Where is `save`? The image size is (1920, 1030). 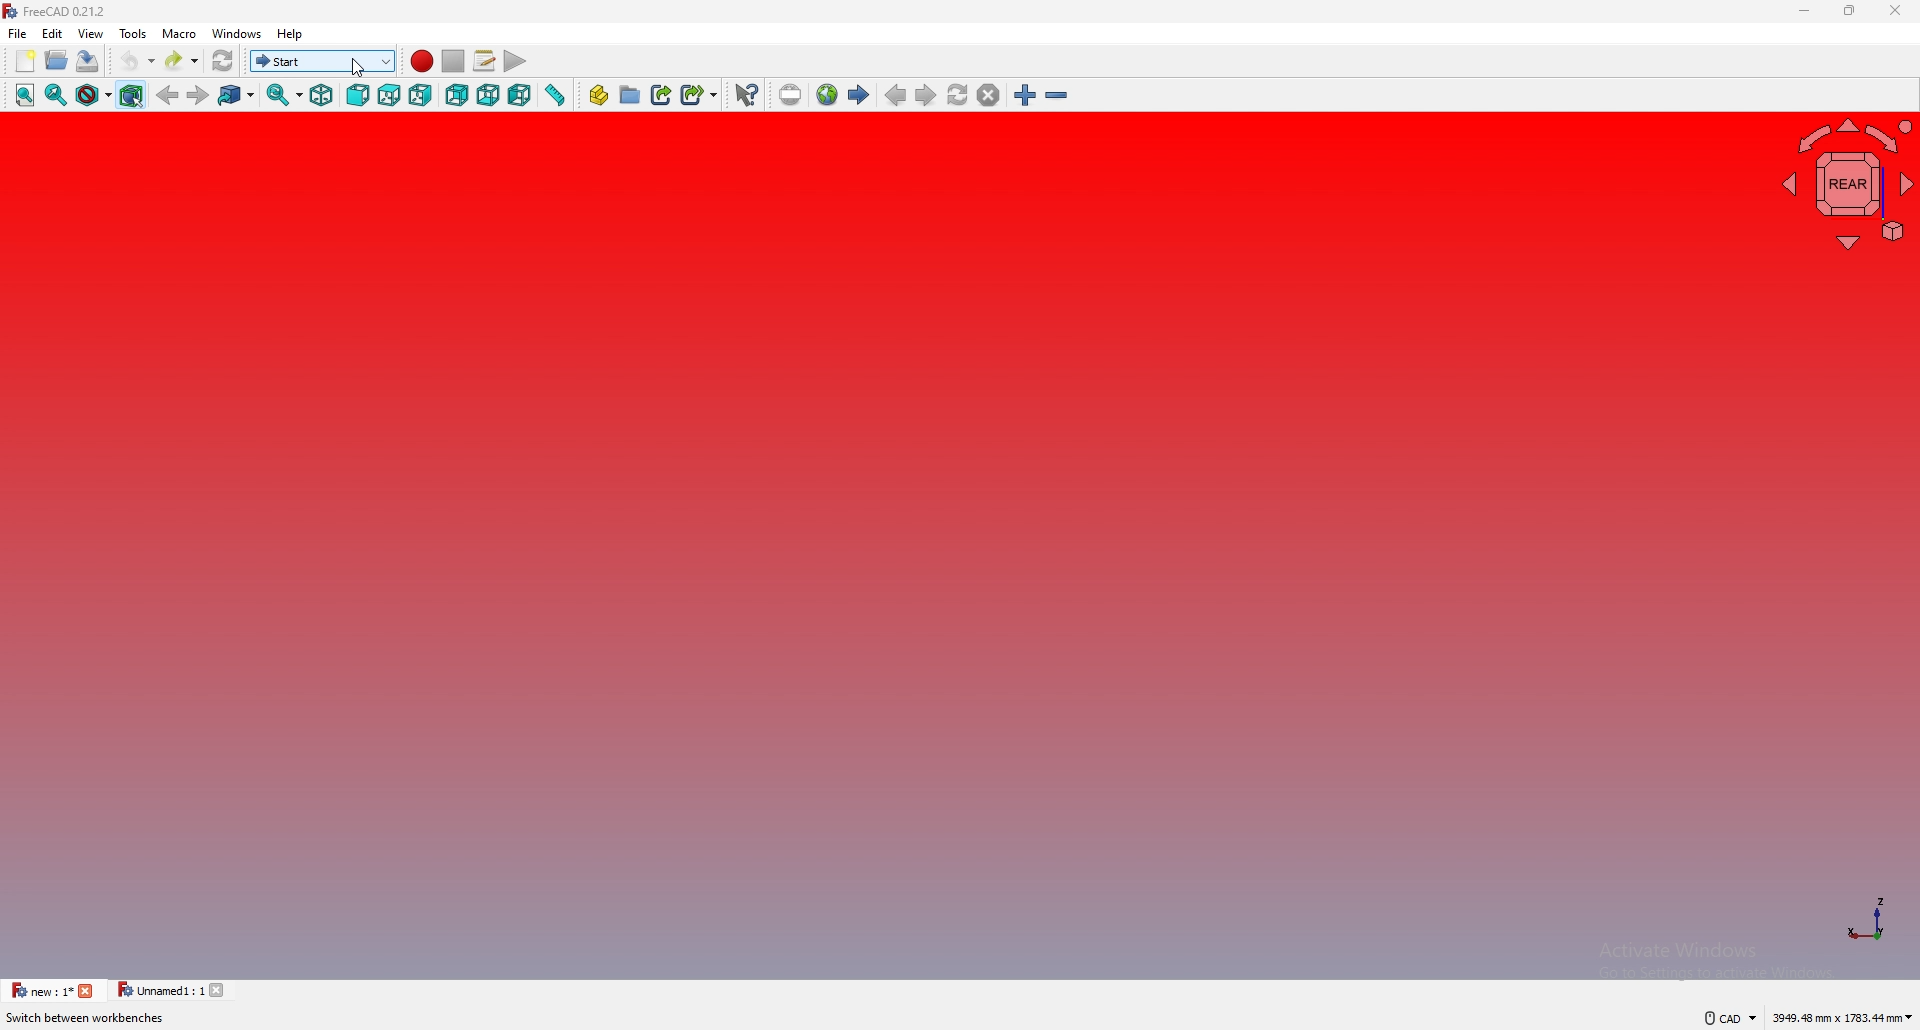
save is located at coordinates (86, 60).